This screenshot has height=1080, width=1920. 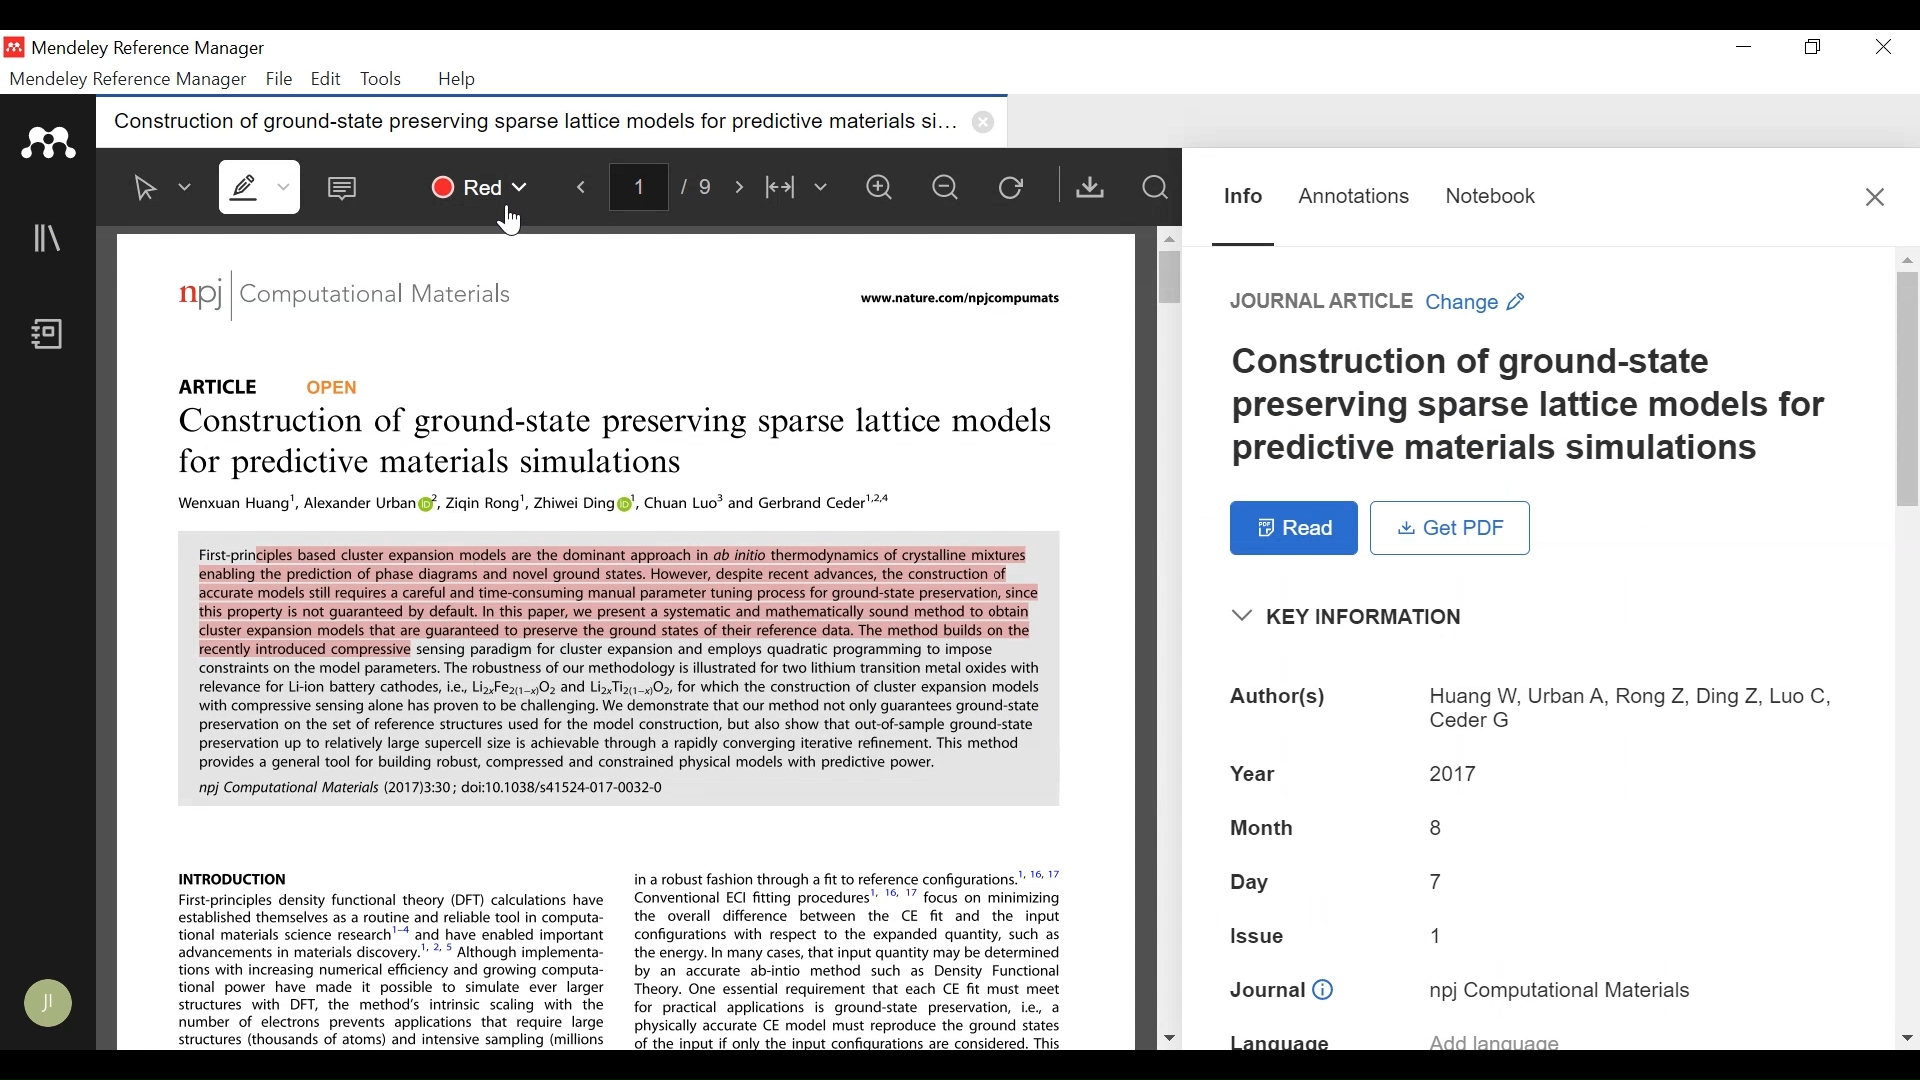 I want to click on 2017, so click(x=1447, y=772).